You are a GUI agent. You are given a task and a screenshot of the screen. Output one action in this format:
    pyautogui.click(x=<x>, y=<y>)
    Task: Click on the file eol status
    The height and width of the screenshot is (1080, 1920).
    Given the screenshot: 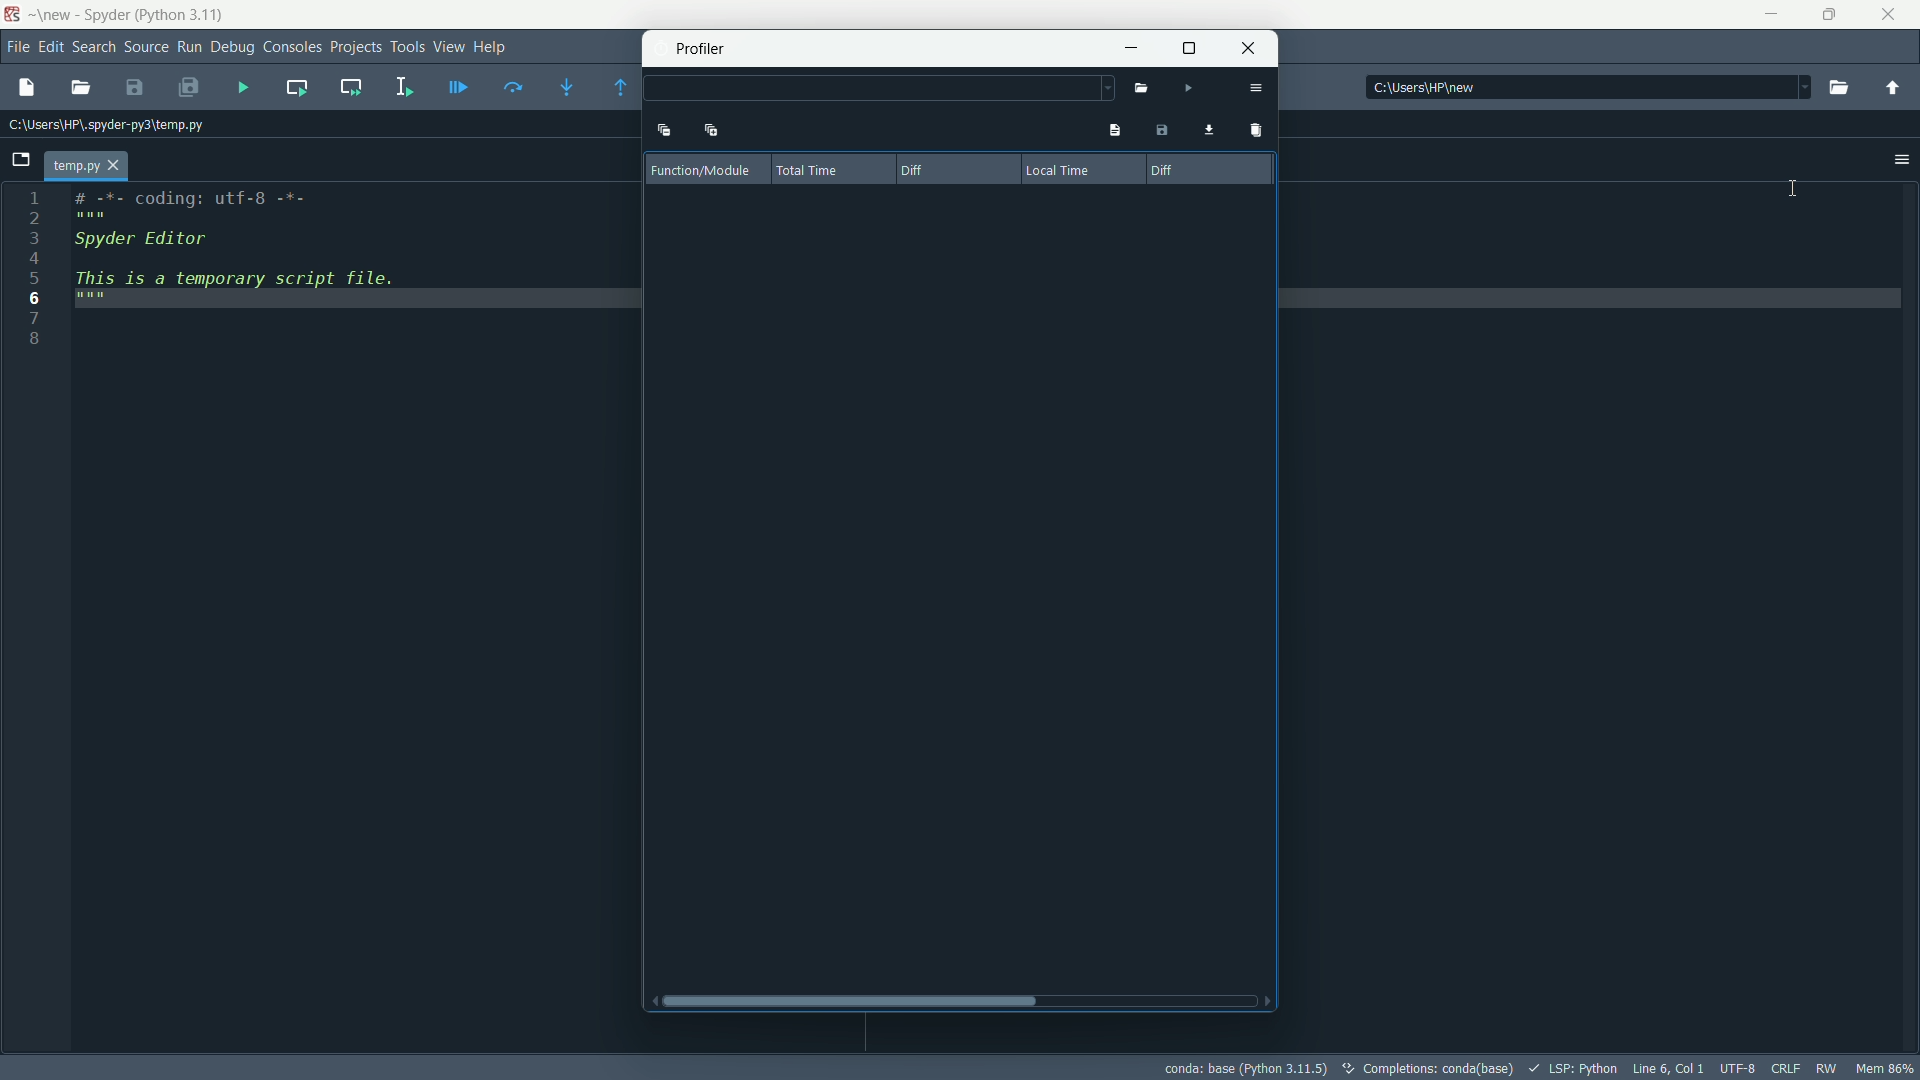 What is the action you would take?
    pyautogui.click(x=1787, y=1070)
    